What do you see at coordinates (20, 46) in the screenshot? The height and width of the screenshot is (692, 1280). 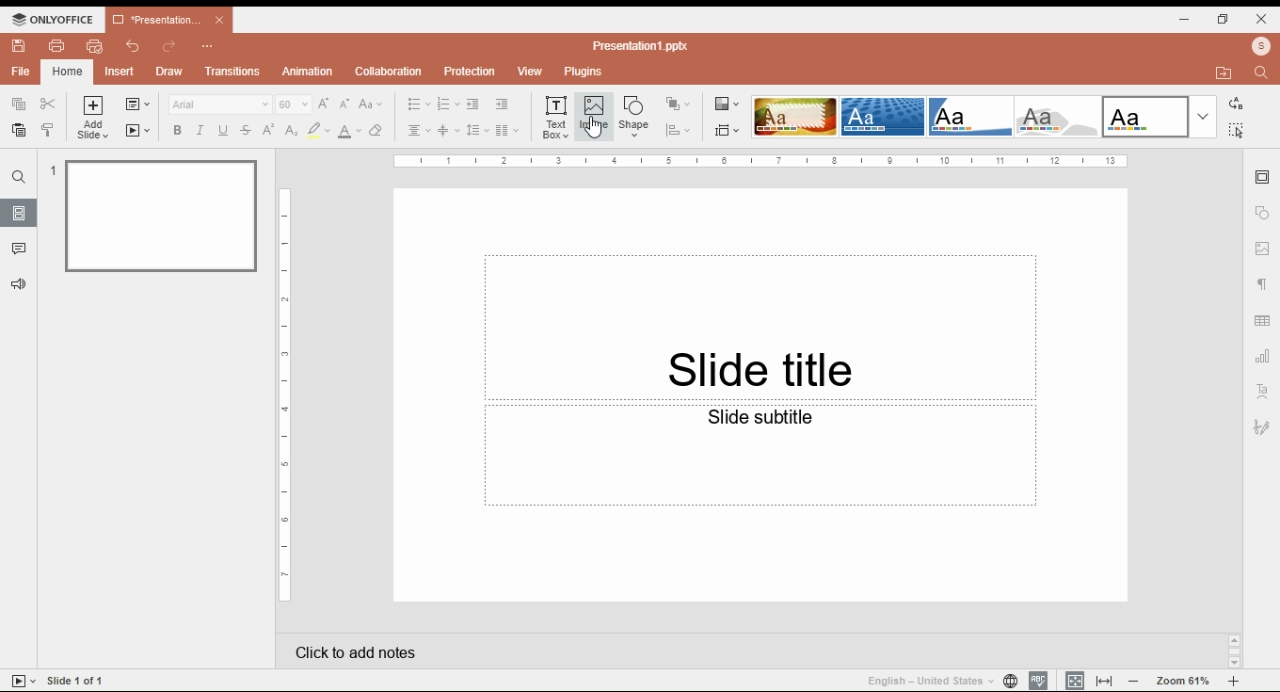 I see `save` at bounding box center [20, 46].